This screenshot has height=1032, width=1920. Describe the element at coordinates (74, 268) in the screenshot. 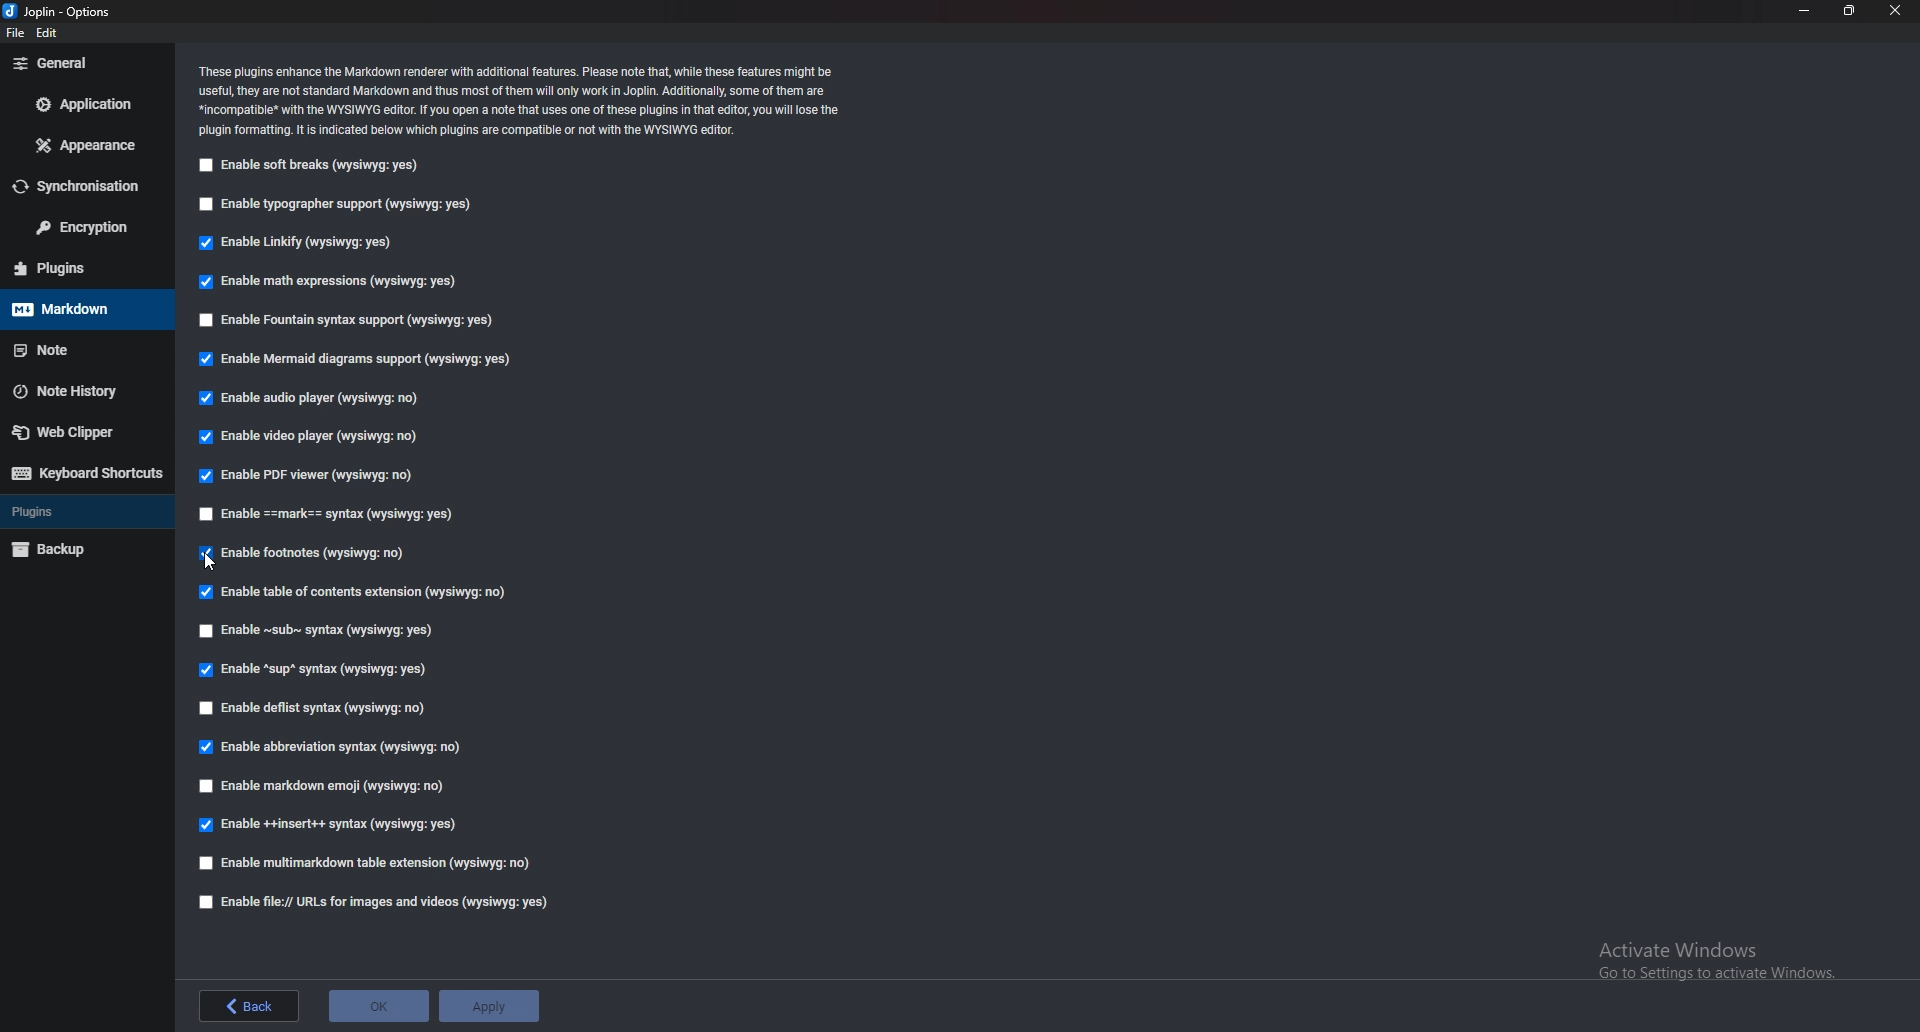

I see `Plugins` at that location.